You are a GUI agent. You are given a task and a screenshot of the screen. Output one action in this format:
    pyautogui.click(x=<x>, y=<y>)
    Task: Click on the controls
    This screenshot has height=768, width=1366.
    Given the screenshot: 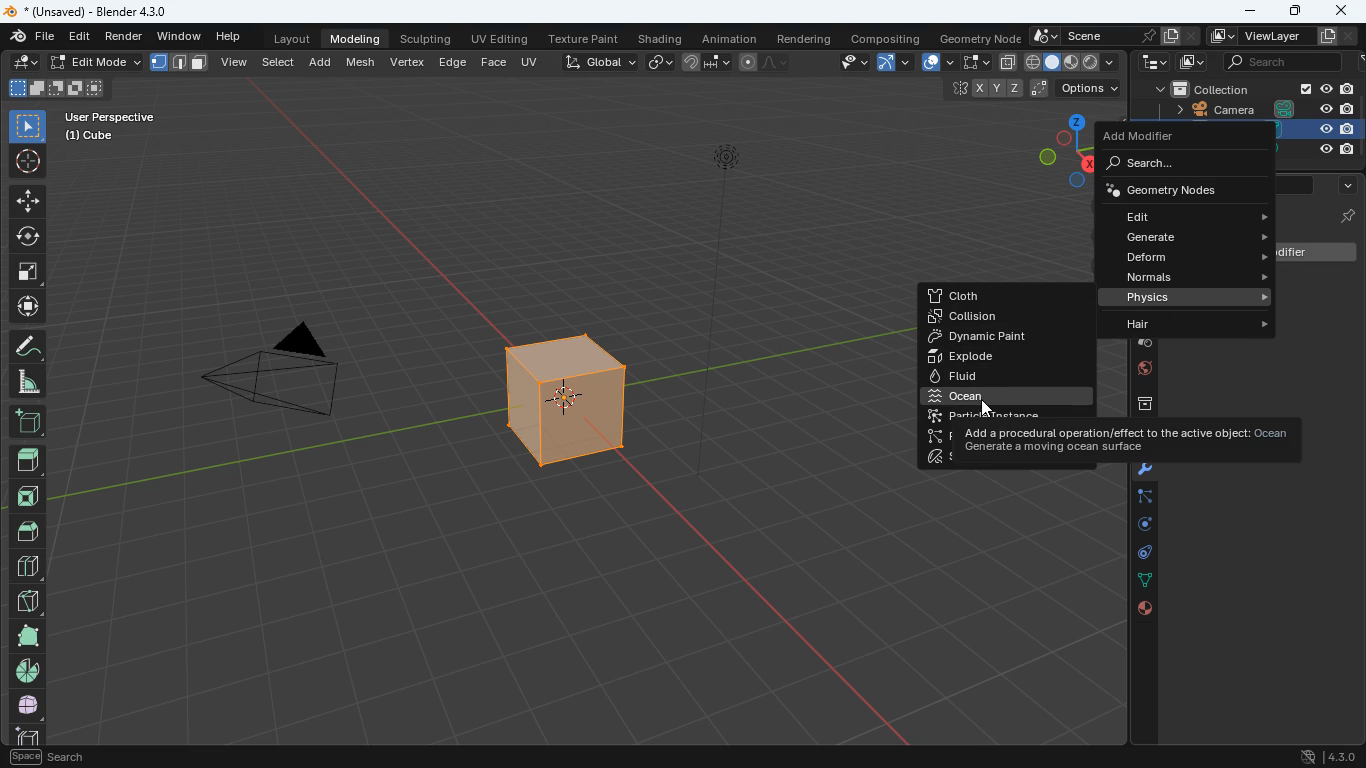 What is the action you would take?
    pyautogui.click(x=1138, y=555)
    